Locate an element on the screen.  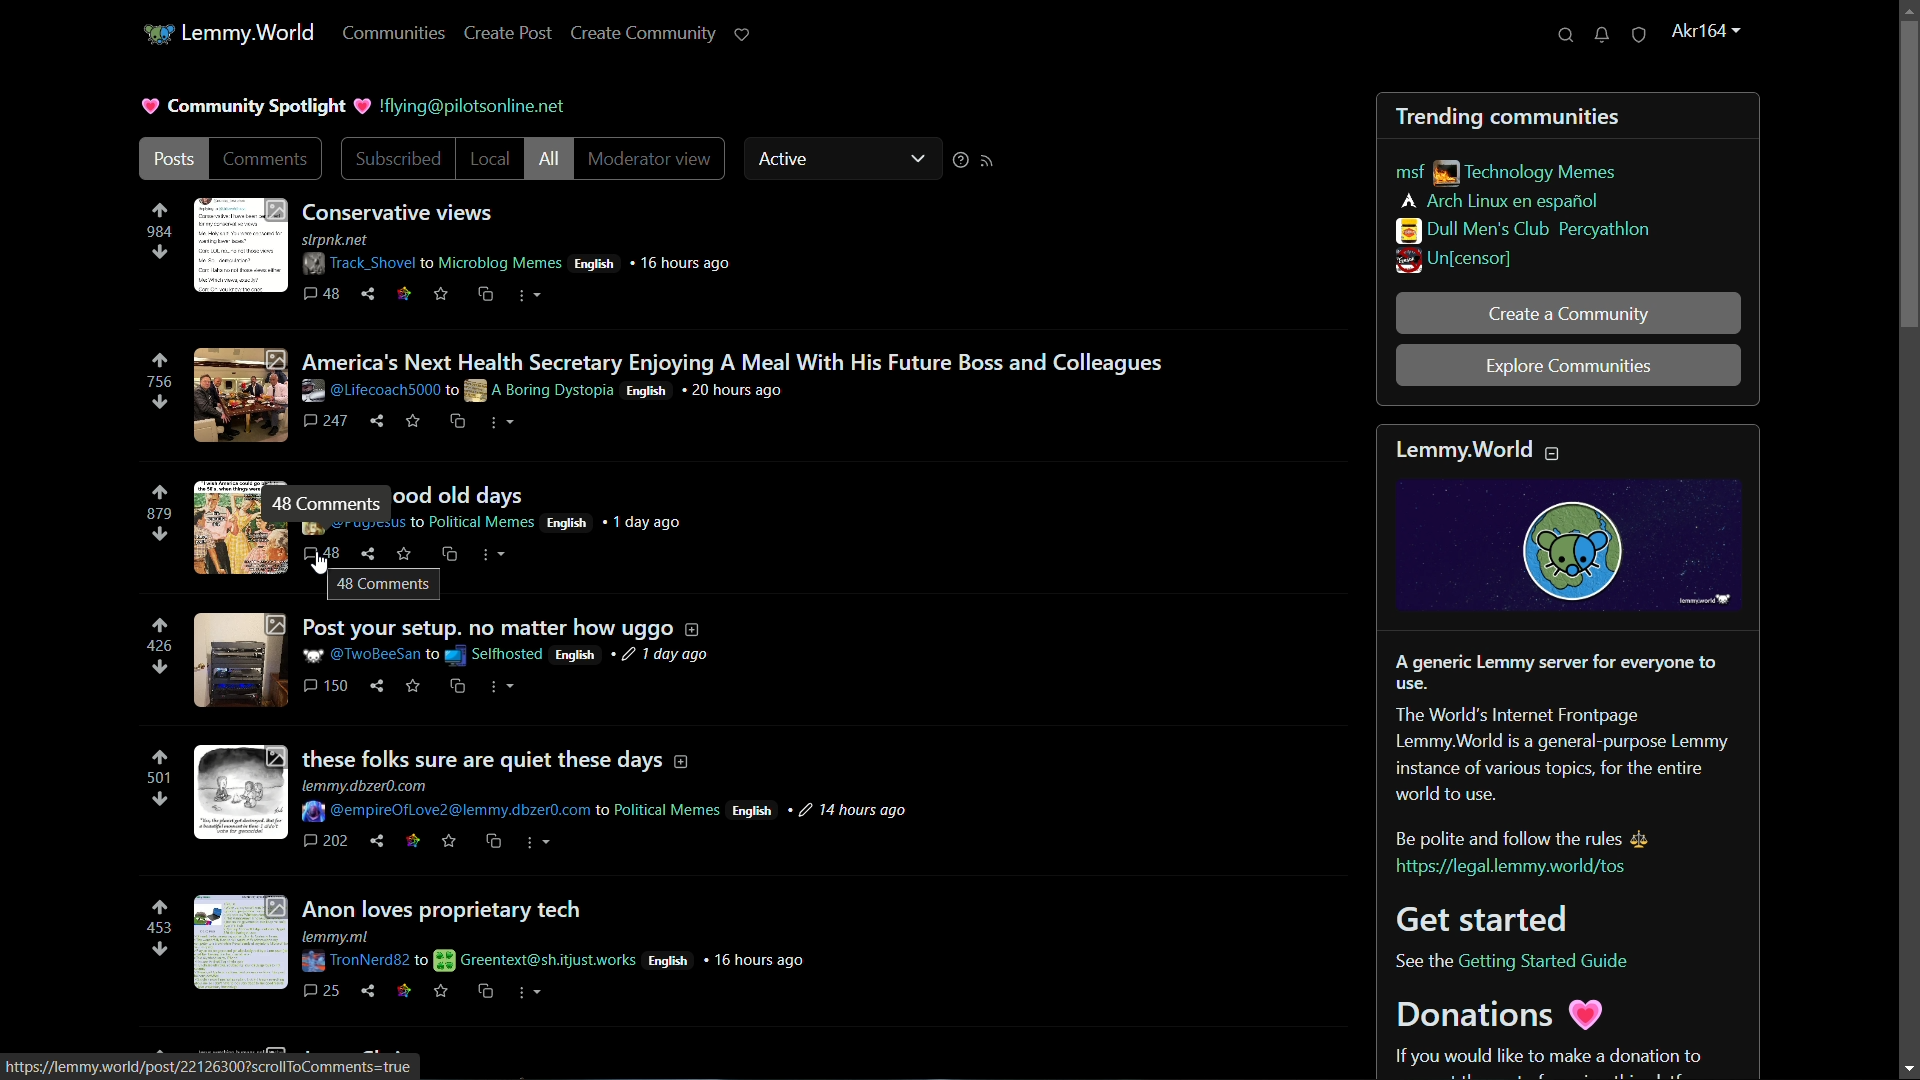
post-6 is located at coordinates (501, 948).